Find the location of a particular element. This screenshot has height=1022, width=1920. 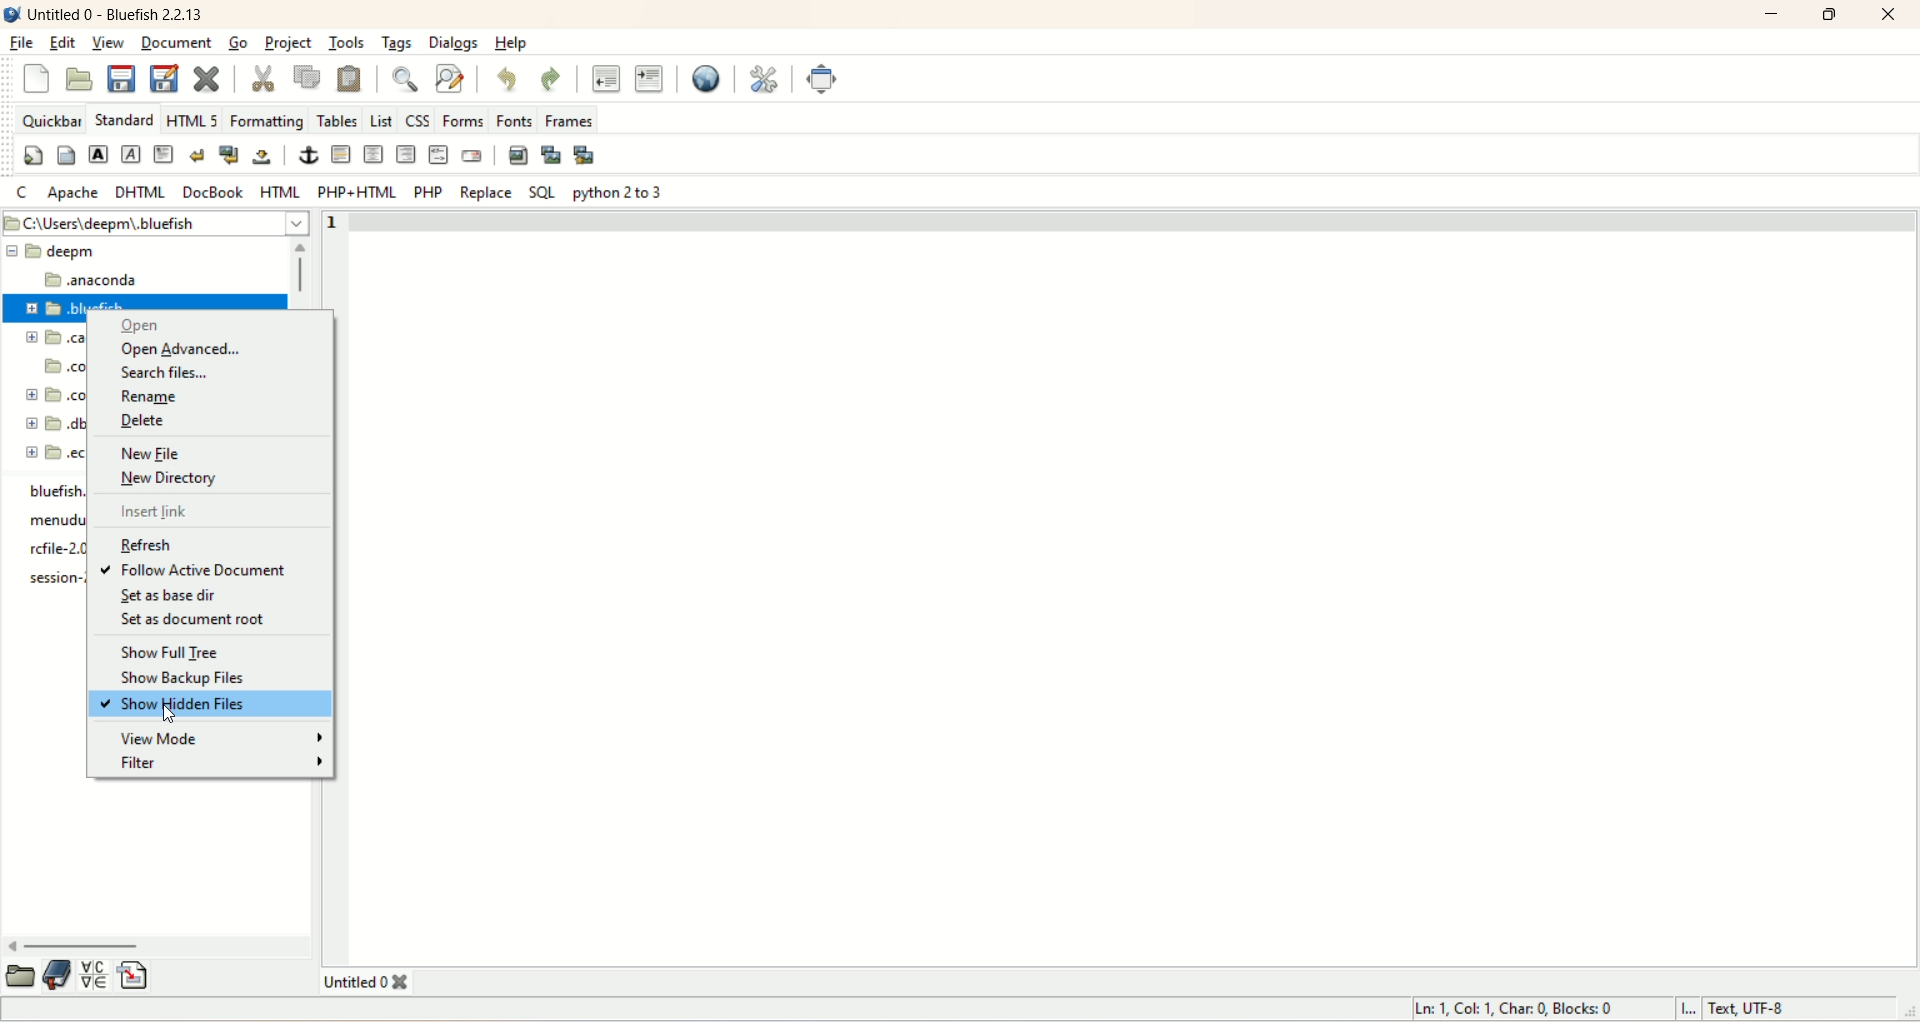

eepm is located at coordinates (57, 253).